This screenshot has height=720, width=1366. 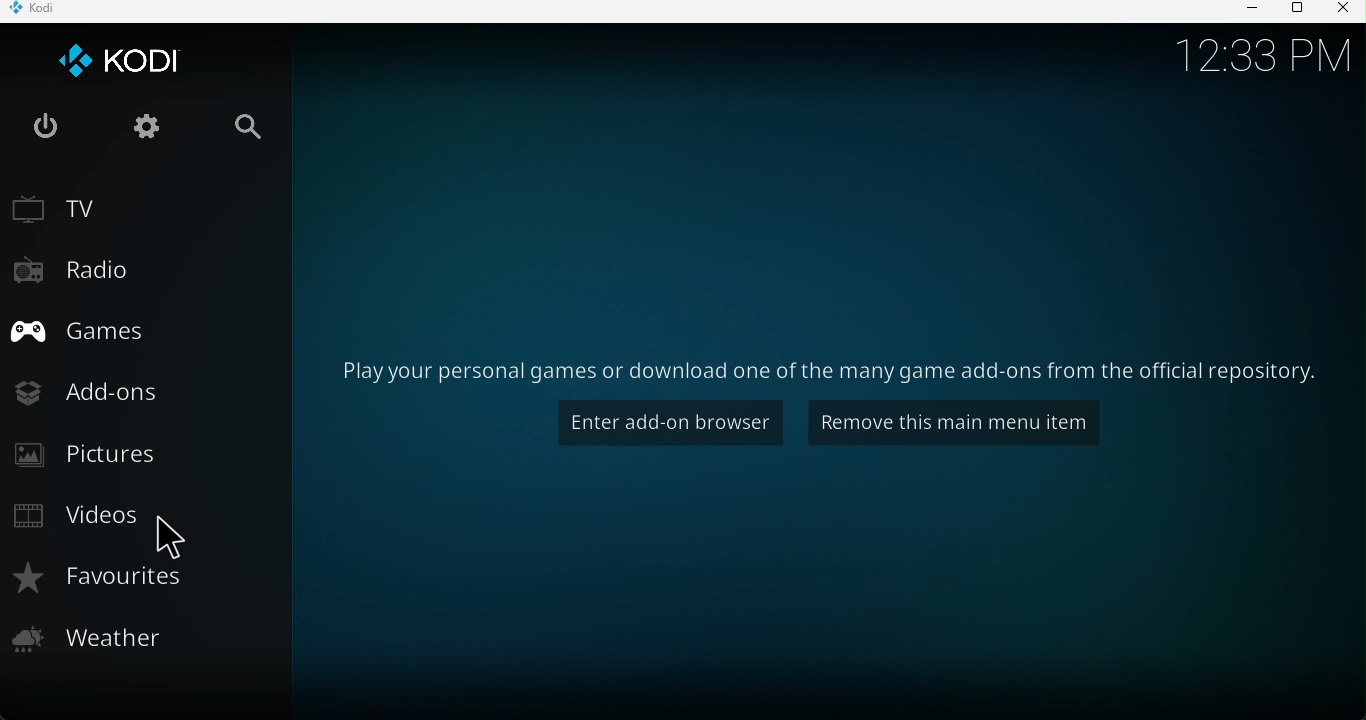 I want to click on Search, so click(x=252, y=124).